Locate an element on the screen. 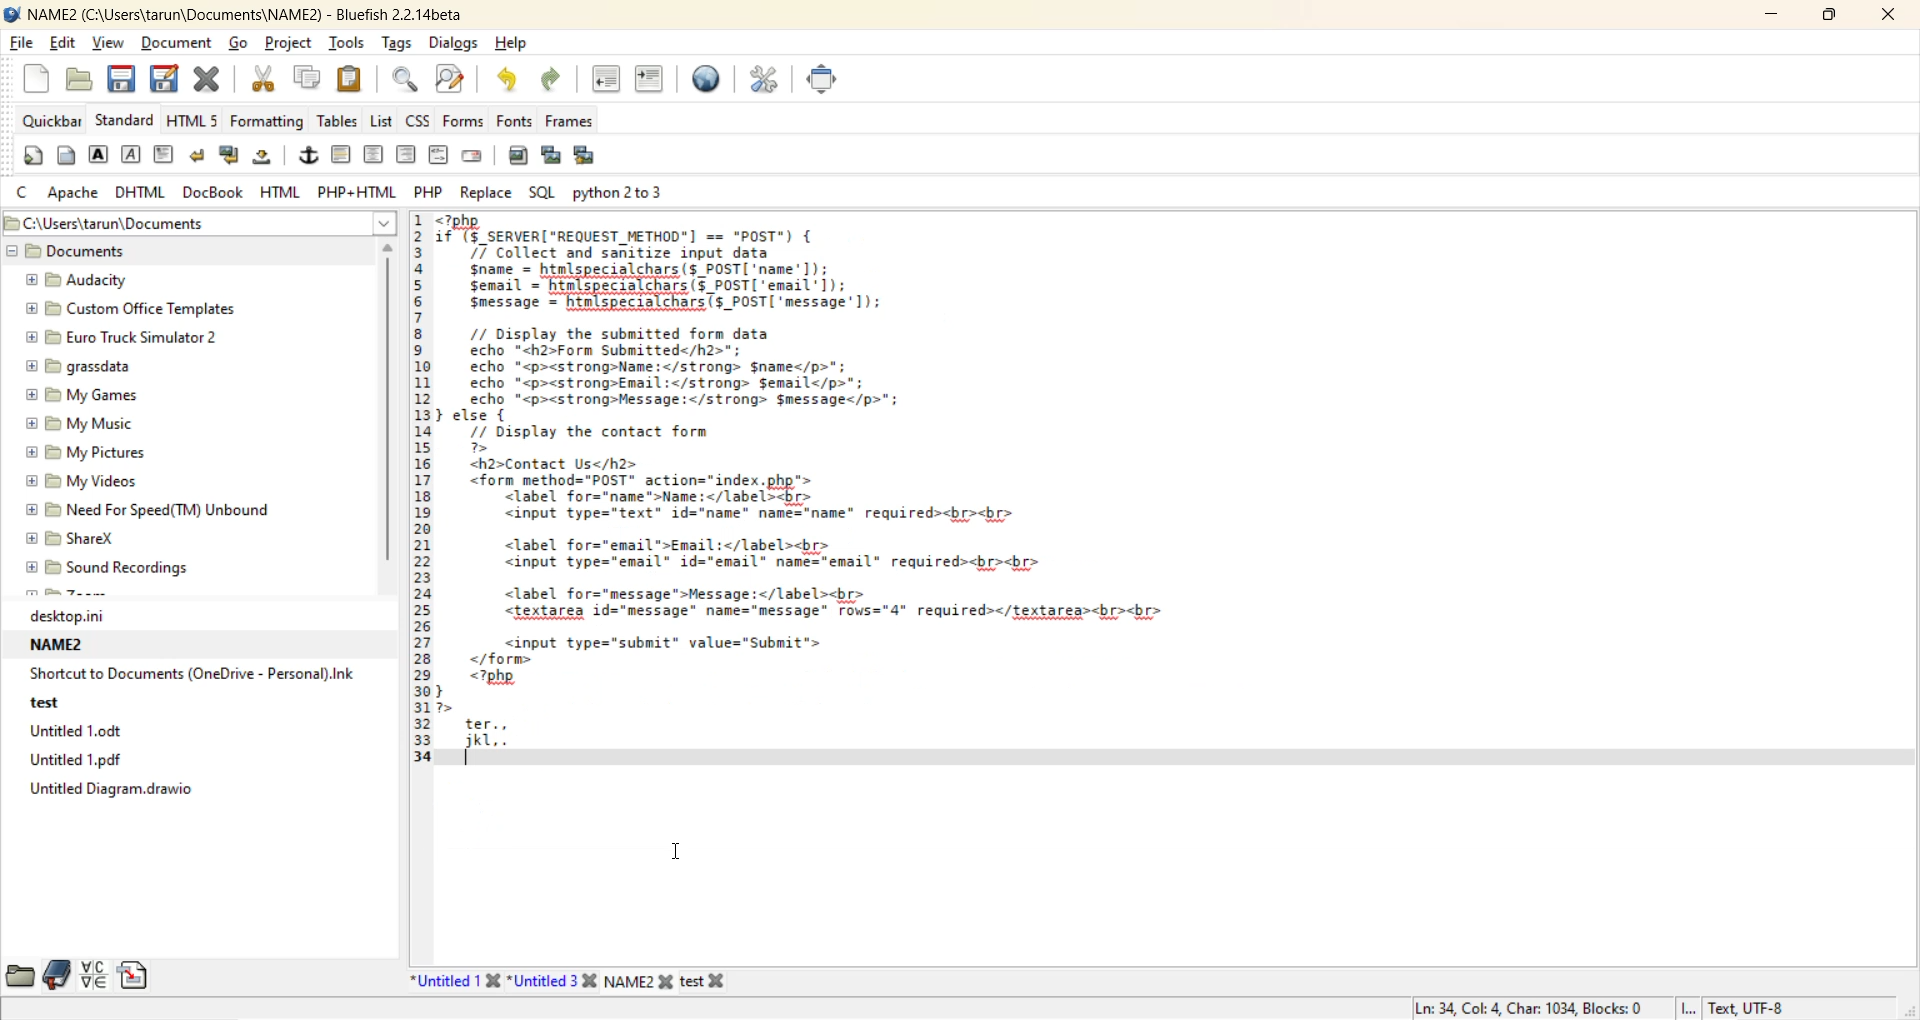  quickstart is located at coordinates (36, 157).